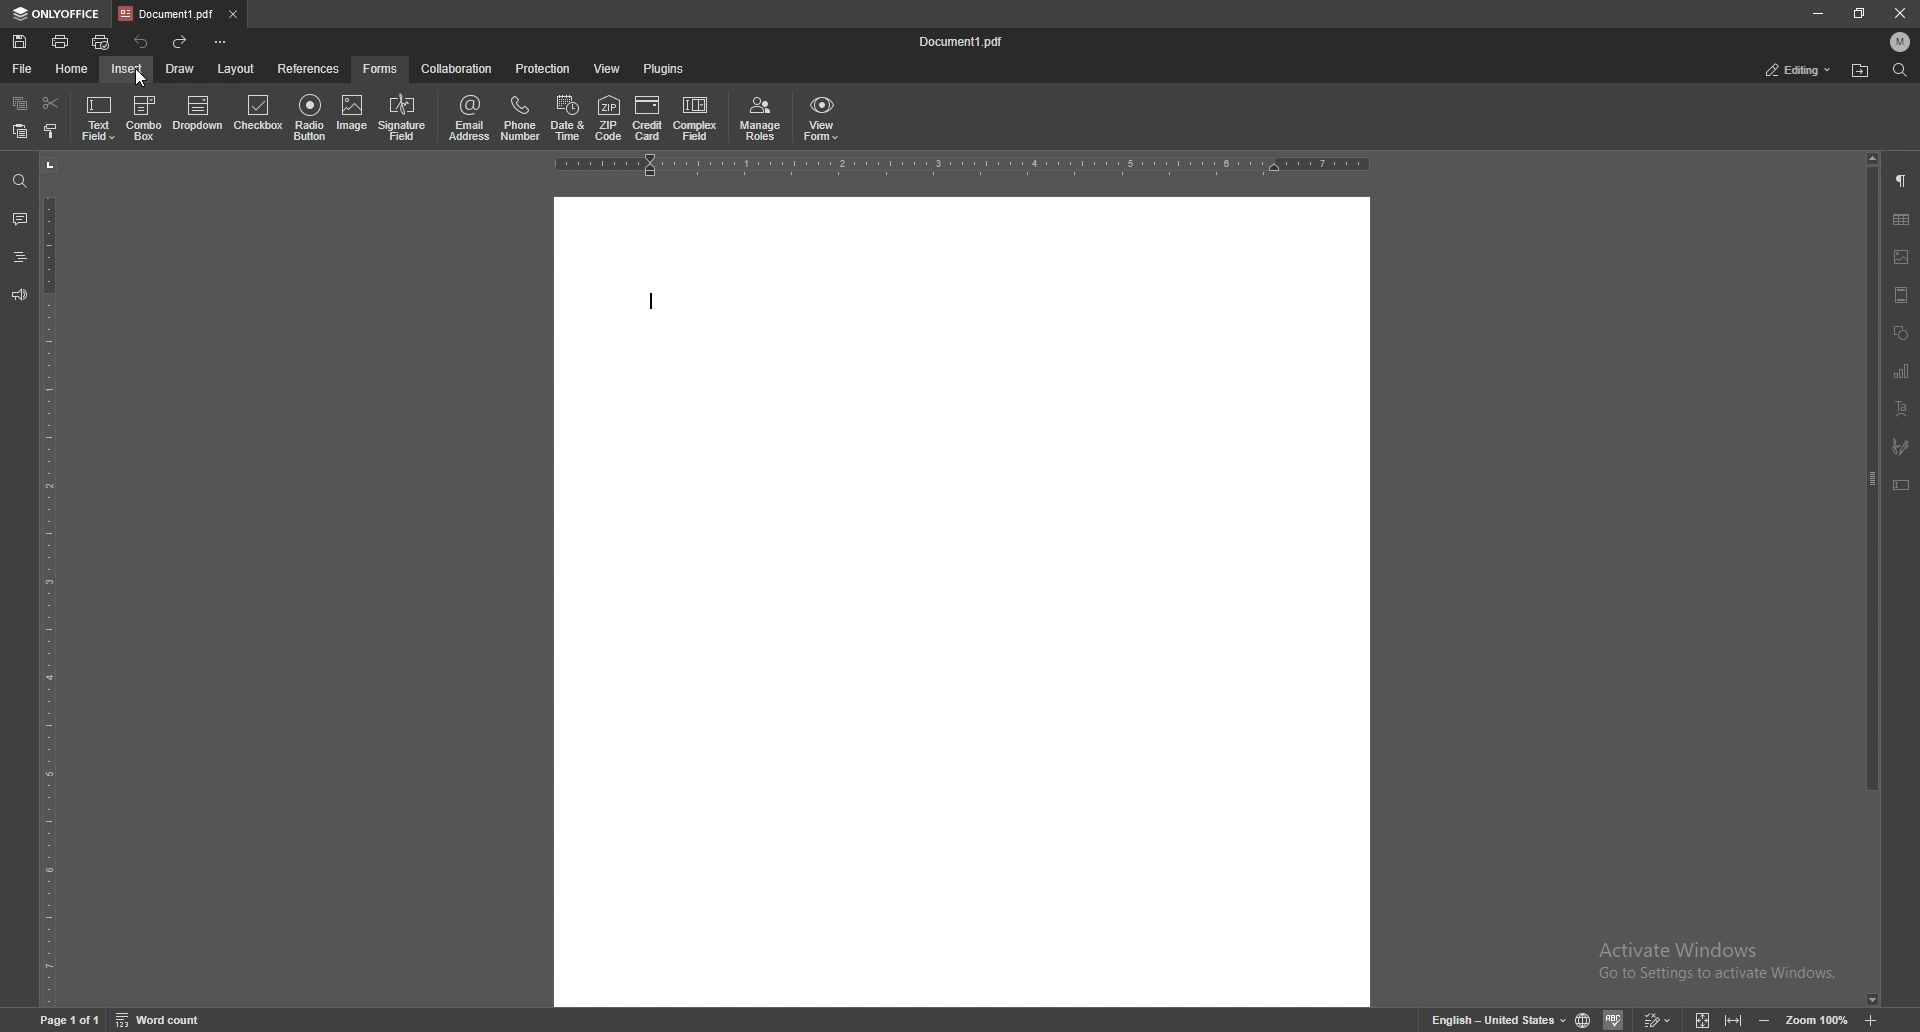 The height and width of the screenshot is (1032, 1920). What do you see at coordinates (51, 102) in the screenshot?
I see `cut` at bounding box center [51, 102].